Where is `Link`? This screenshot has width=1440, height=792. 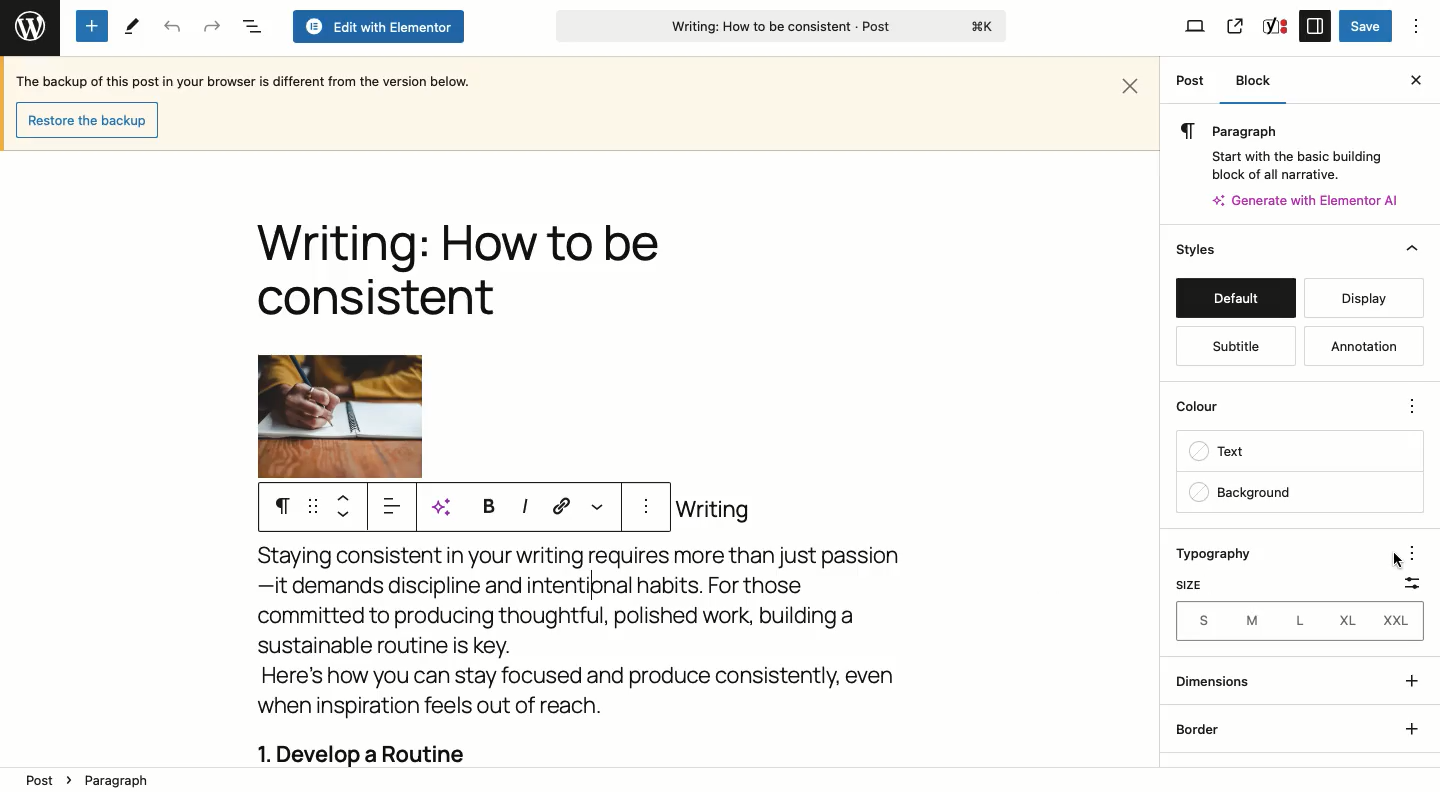
Link is located at coordinates (562, 505).